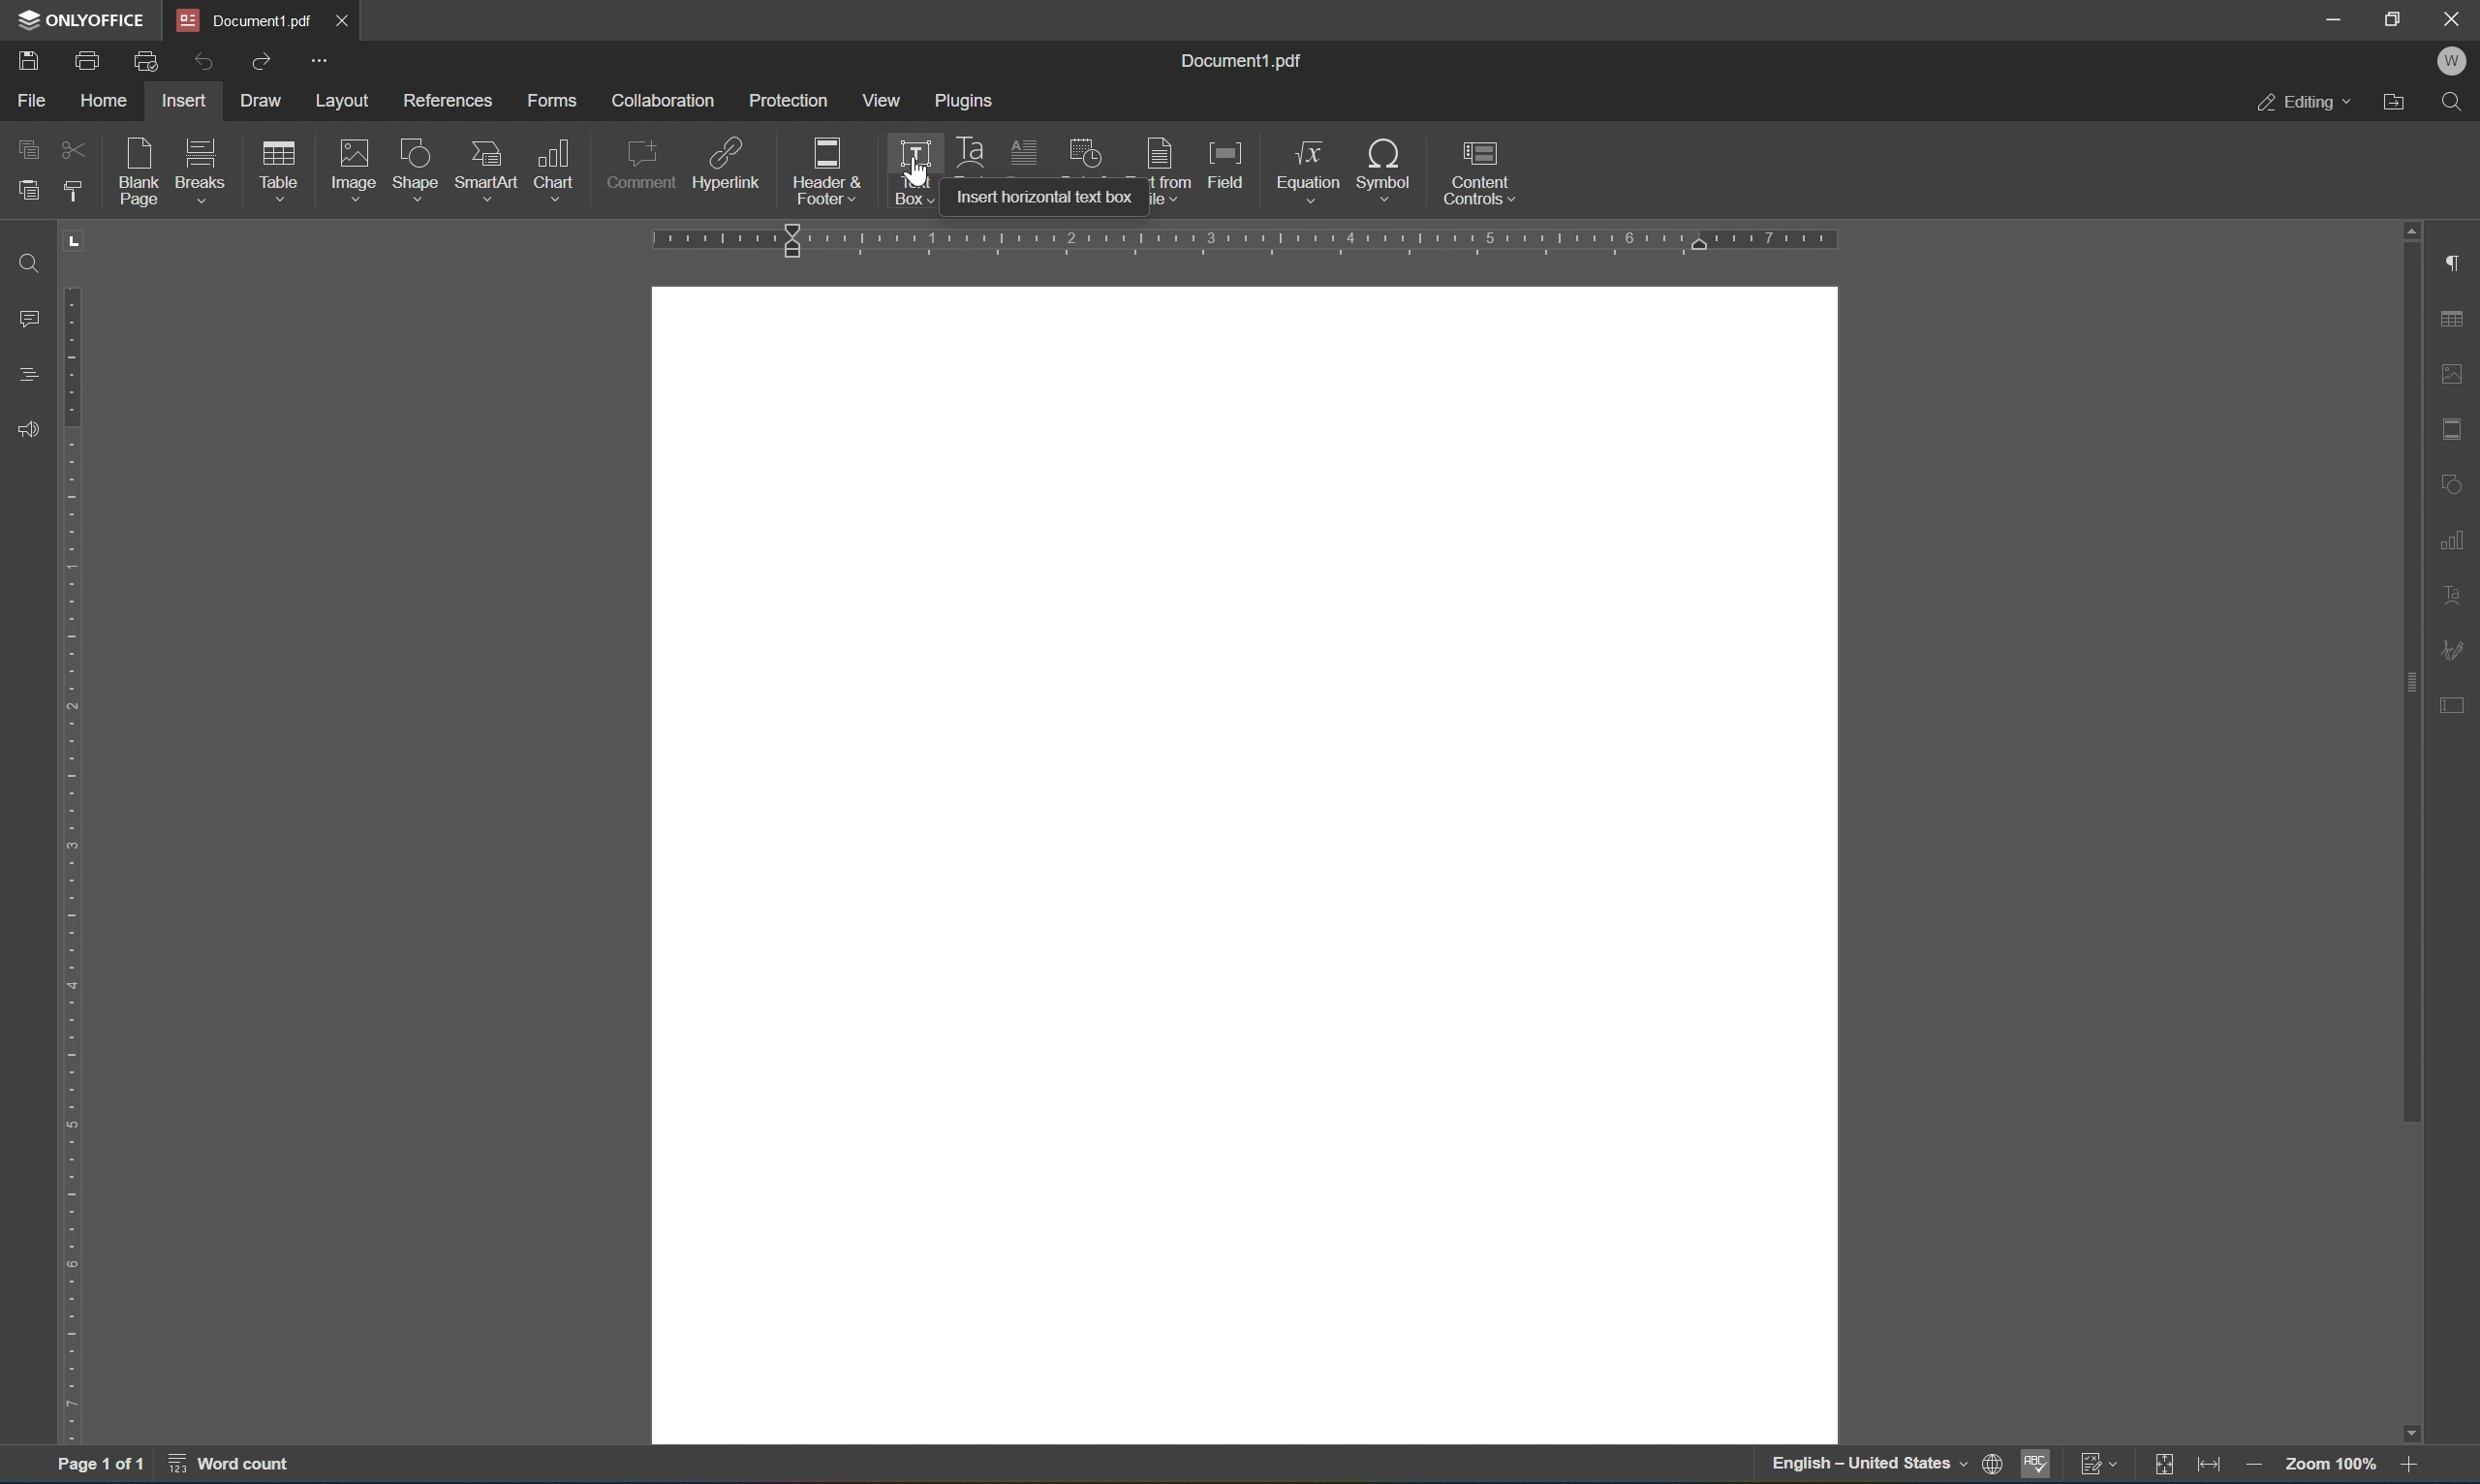 This screenshot has width=2480, height=1484. What do you see at coordinates (2454, 597) in the screenshot?
I see `text art settings` at bounding box center [2454, 597].